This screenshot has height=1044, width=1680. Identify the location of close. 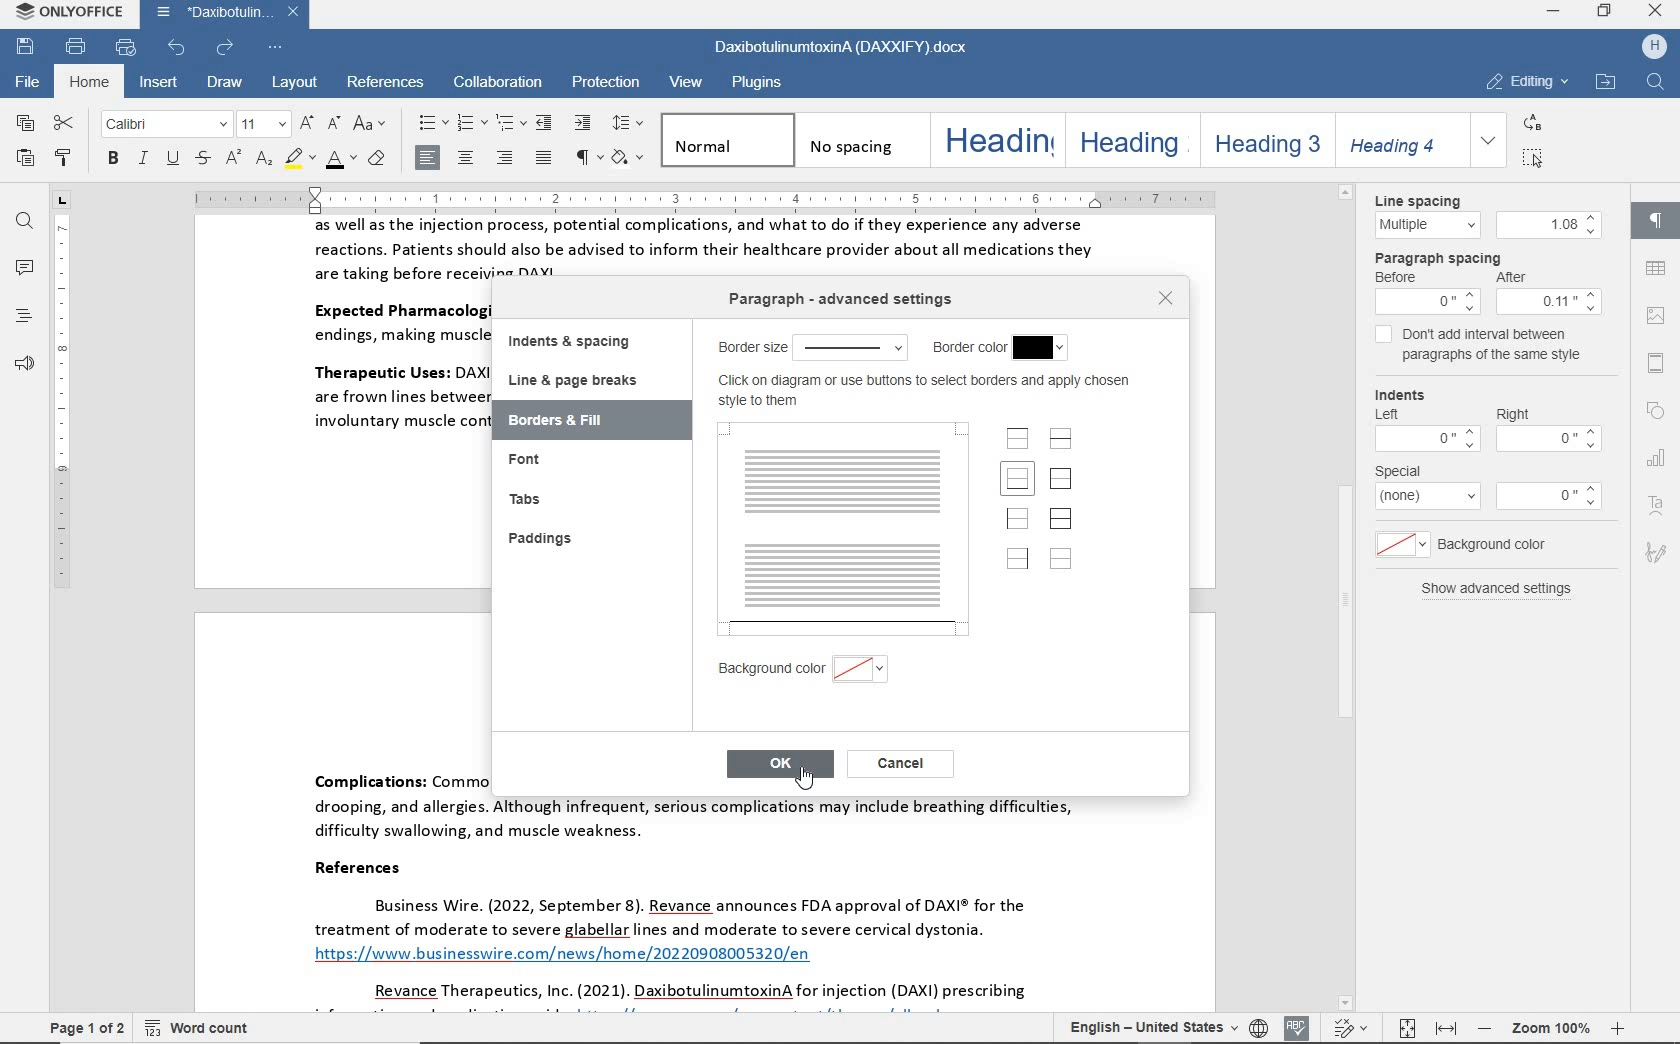
(1167, 300).